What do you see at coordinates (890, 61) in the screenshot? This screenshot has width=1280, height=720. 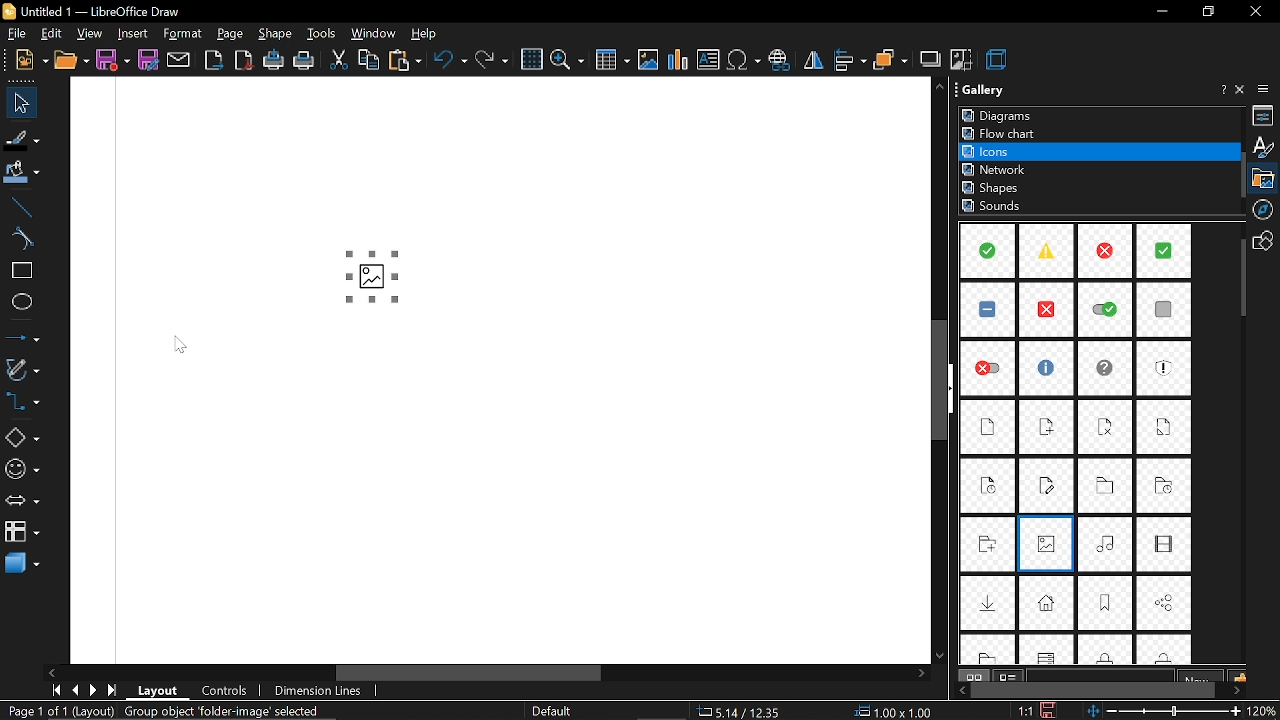 I see `arrange` at bounding box center [890, 61].